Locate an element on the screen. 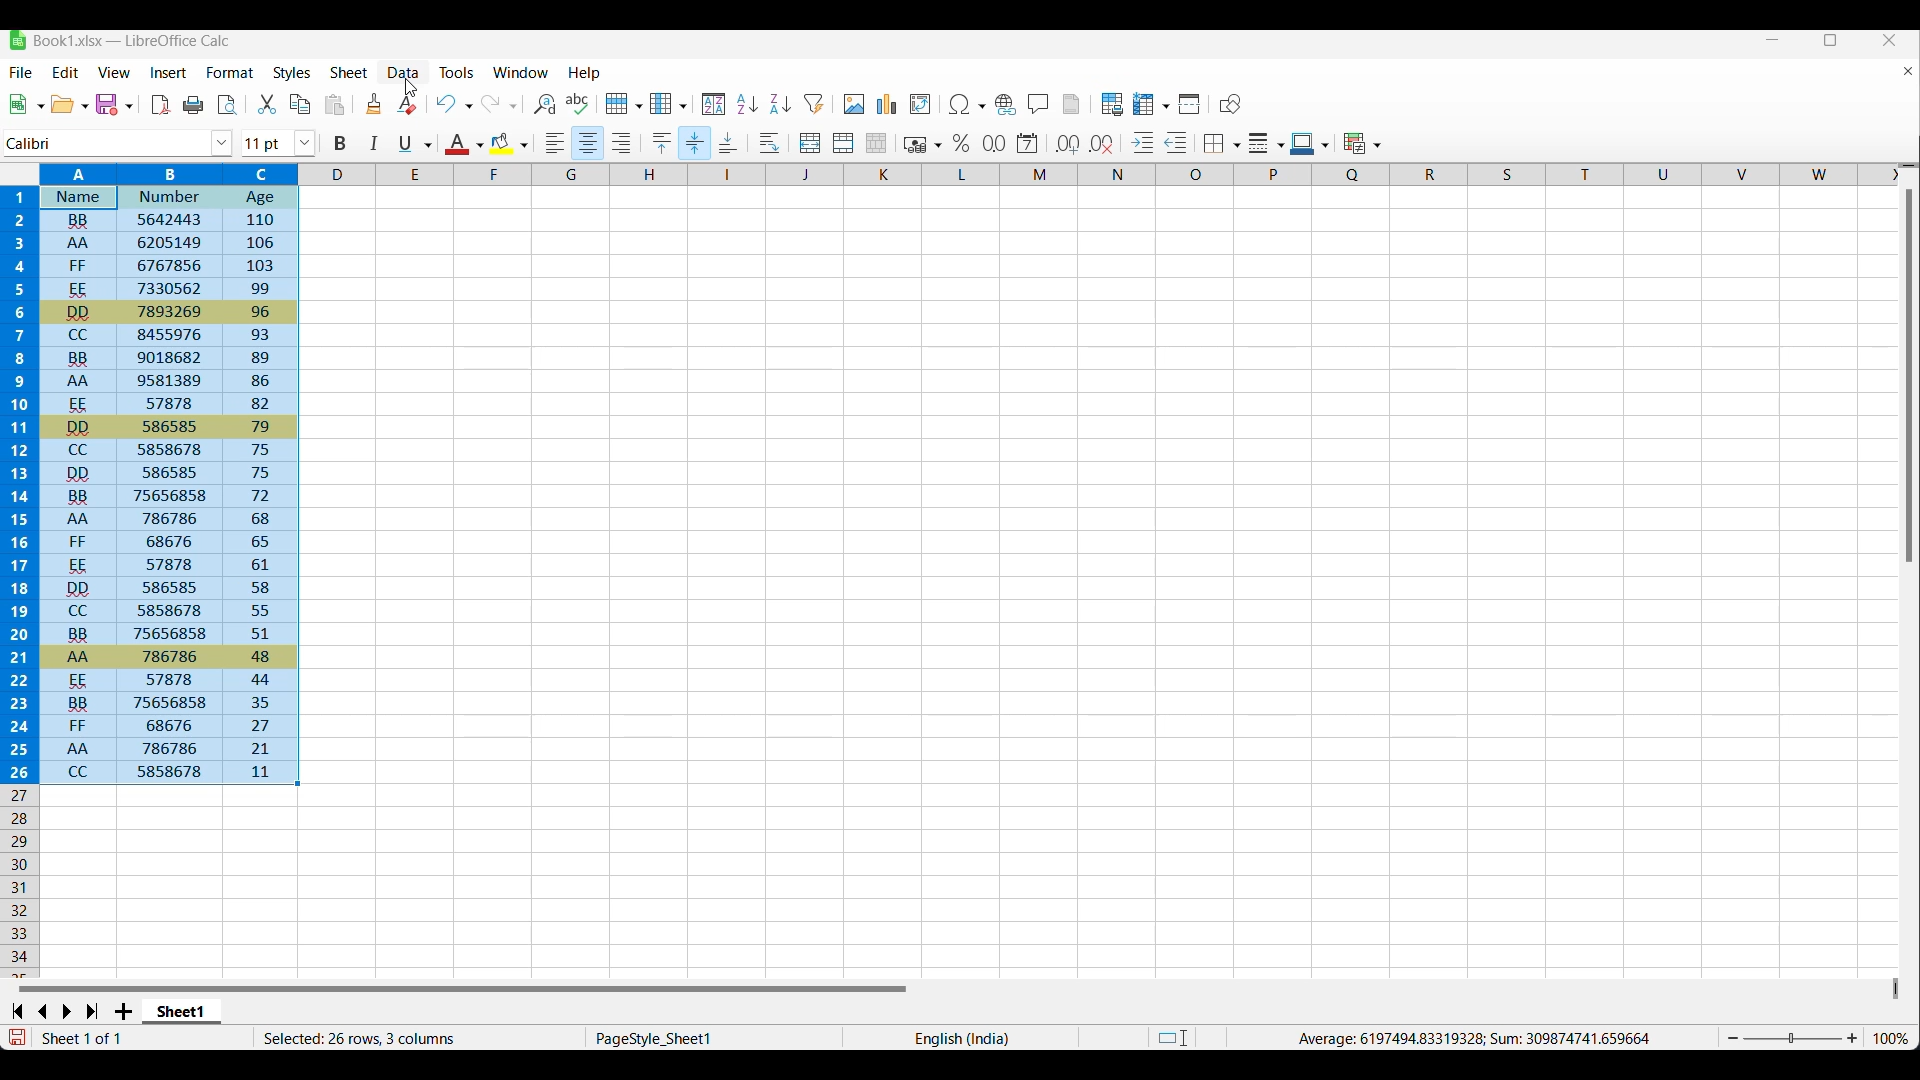 This screenshot has width=1920, height=1080. Tools menu is located at coordinates (458, 72).